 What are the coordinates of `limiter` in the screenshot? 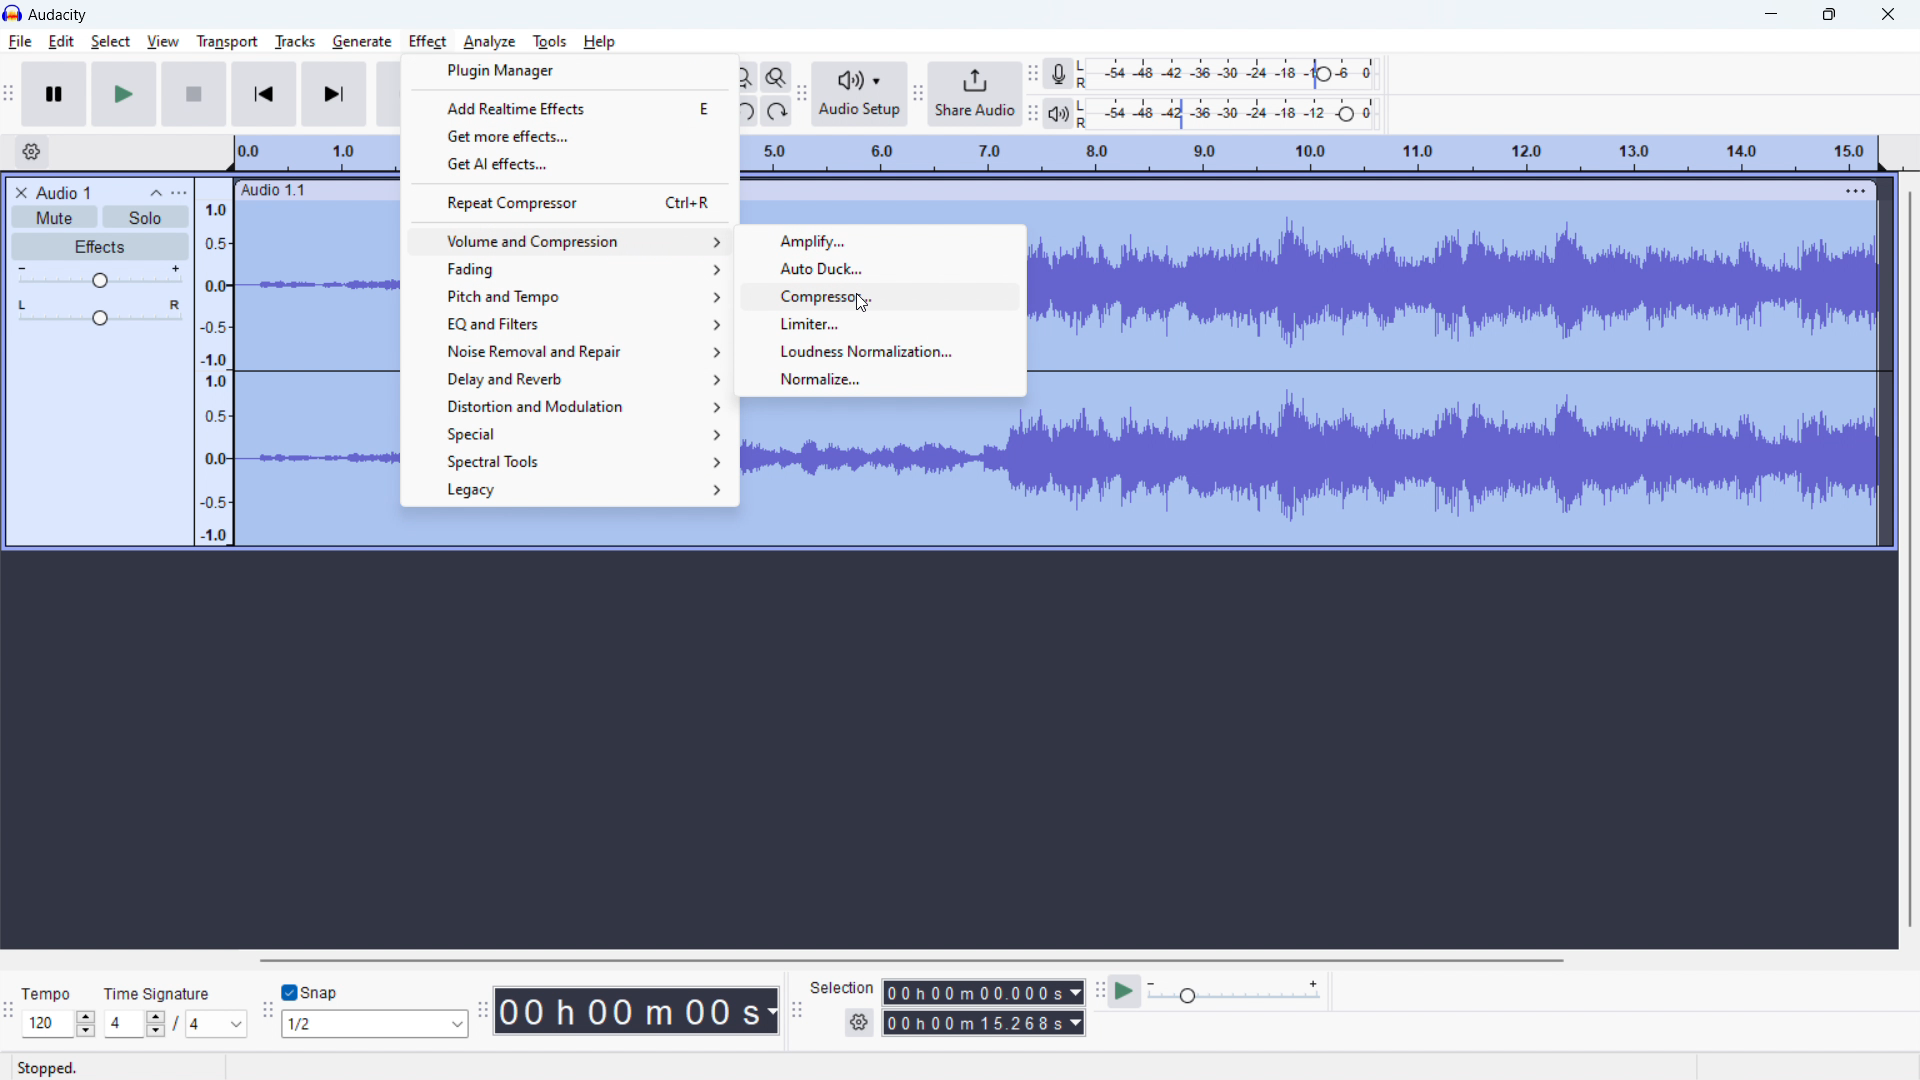 It's located at (881, 323).